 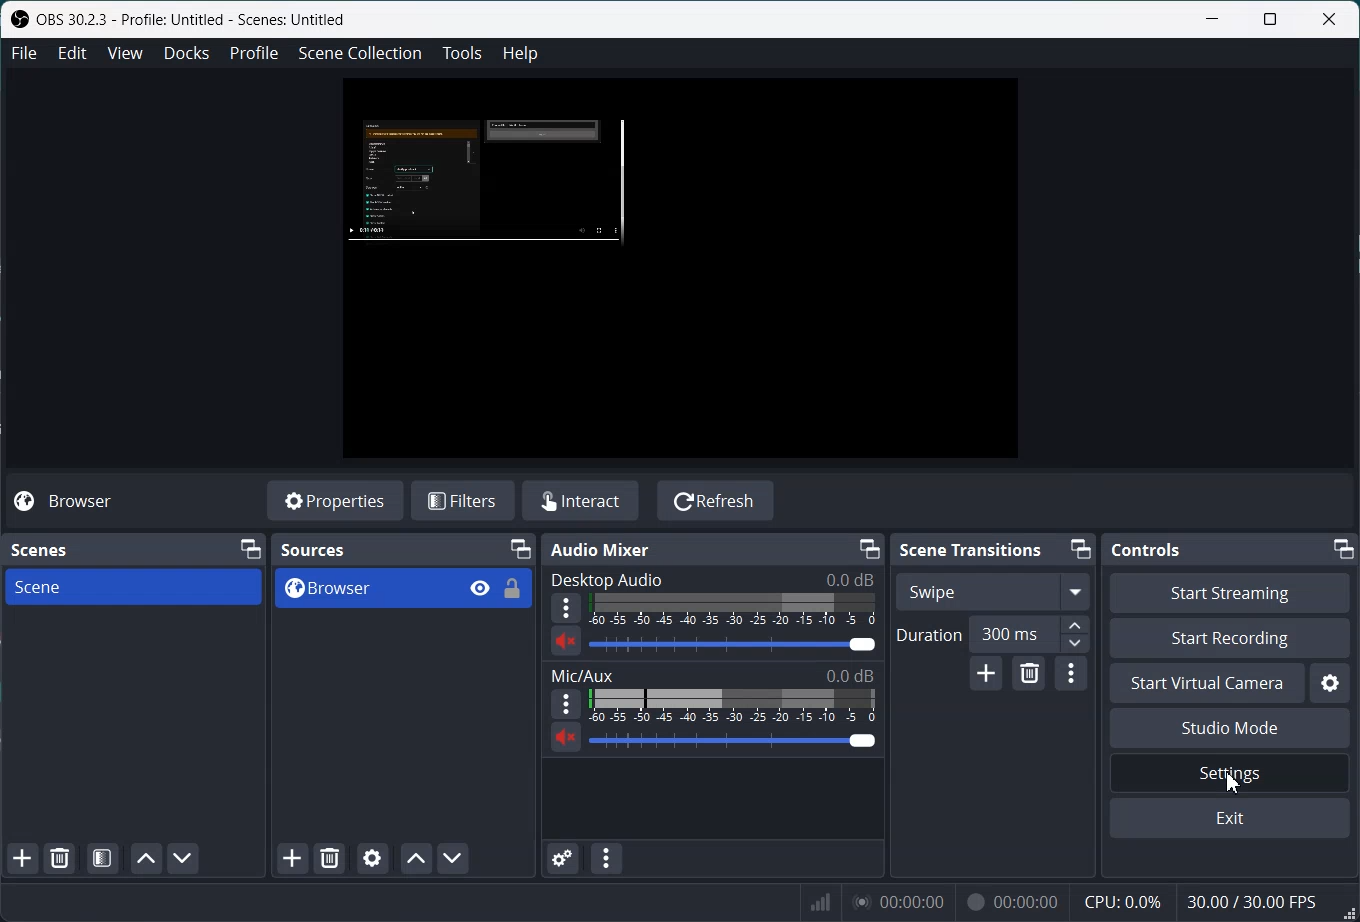 What do you see at coordinates (186, 53) in the screenshot?
I see `Docks` at bounding box center [186, 53].